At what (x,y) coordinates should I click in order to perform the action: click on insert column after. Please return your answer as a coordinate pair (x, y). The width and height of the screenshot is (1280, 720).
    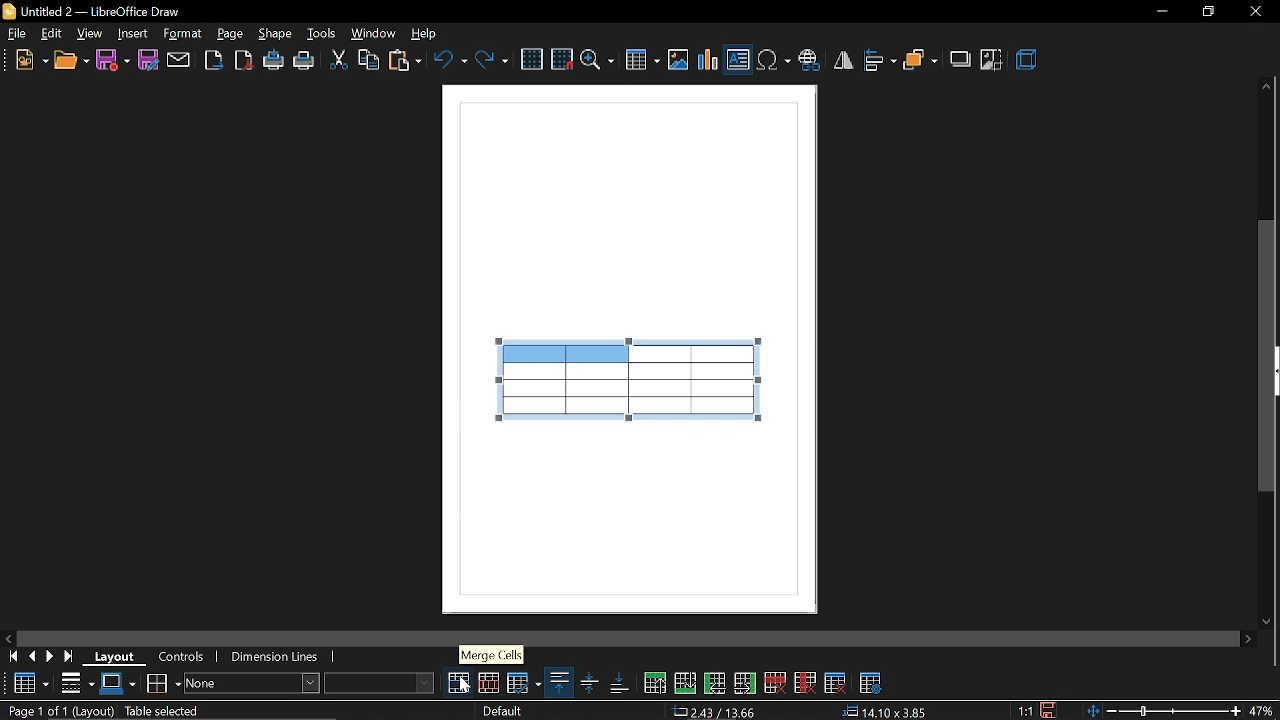
    Looking at the image, I should click on (747, 681).